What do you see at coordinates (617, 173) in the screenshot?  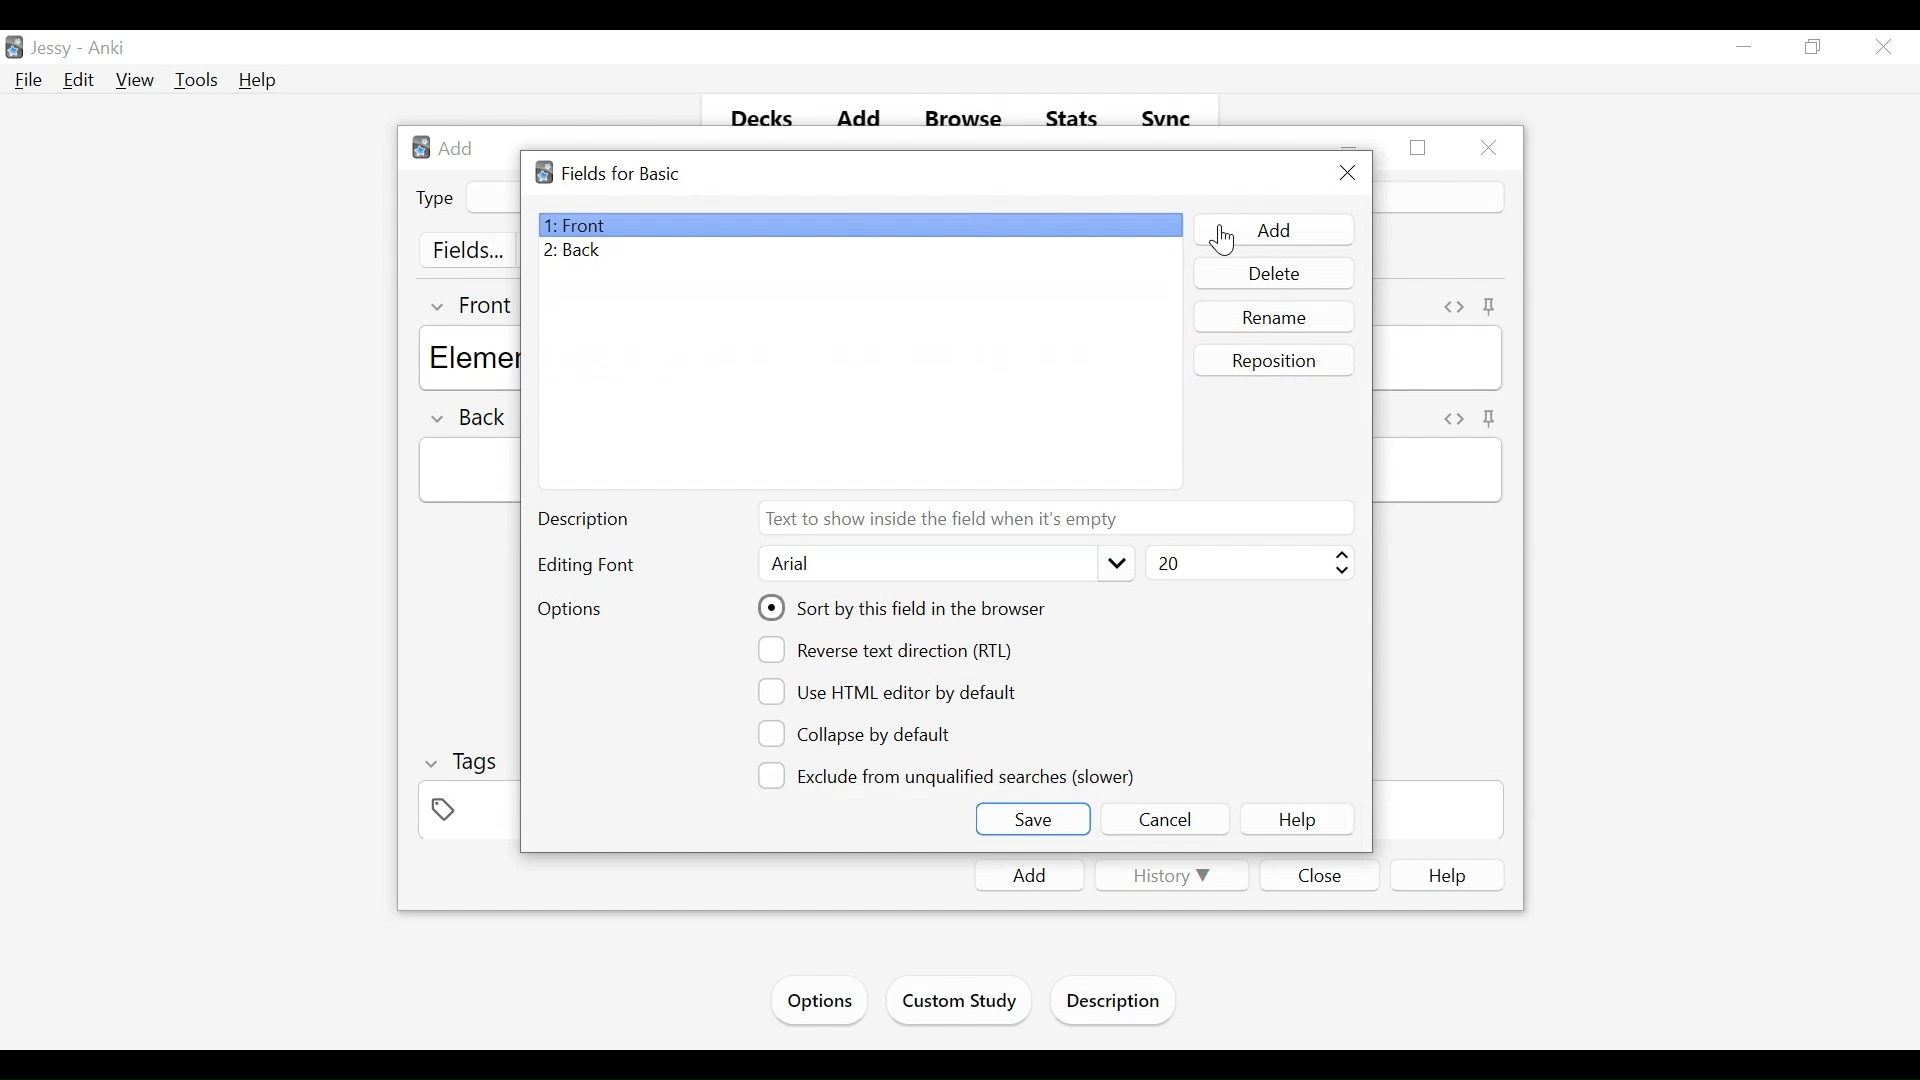 I see `Fields for Basic` at bounding box center [617, 173].